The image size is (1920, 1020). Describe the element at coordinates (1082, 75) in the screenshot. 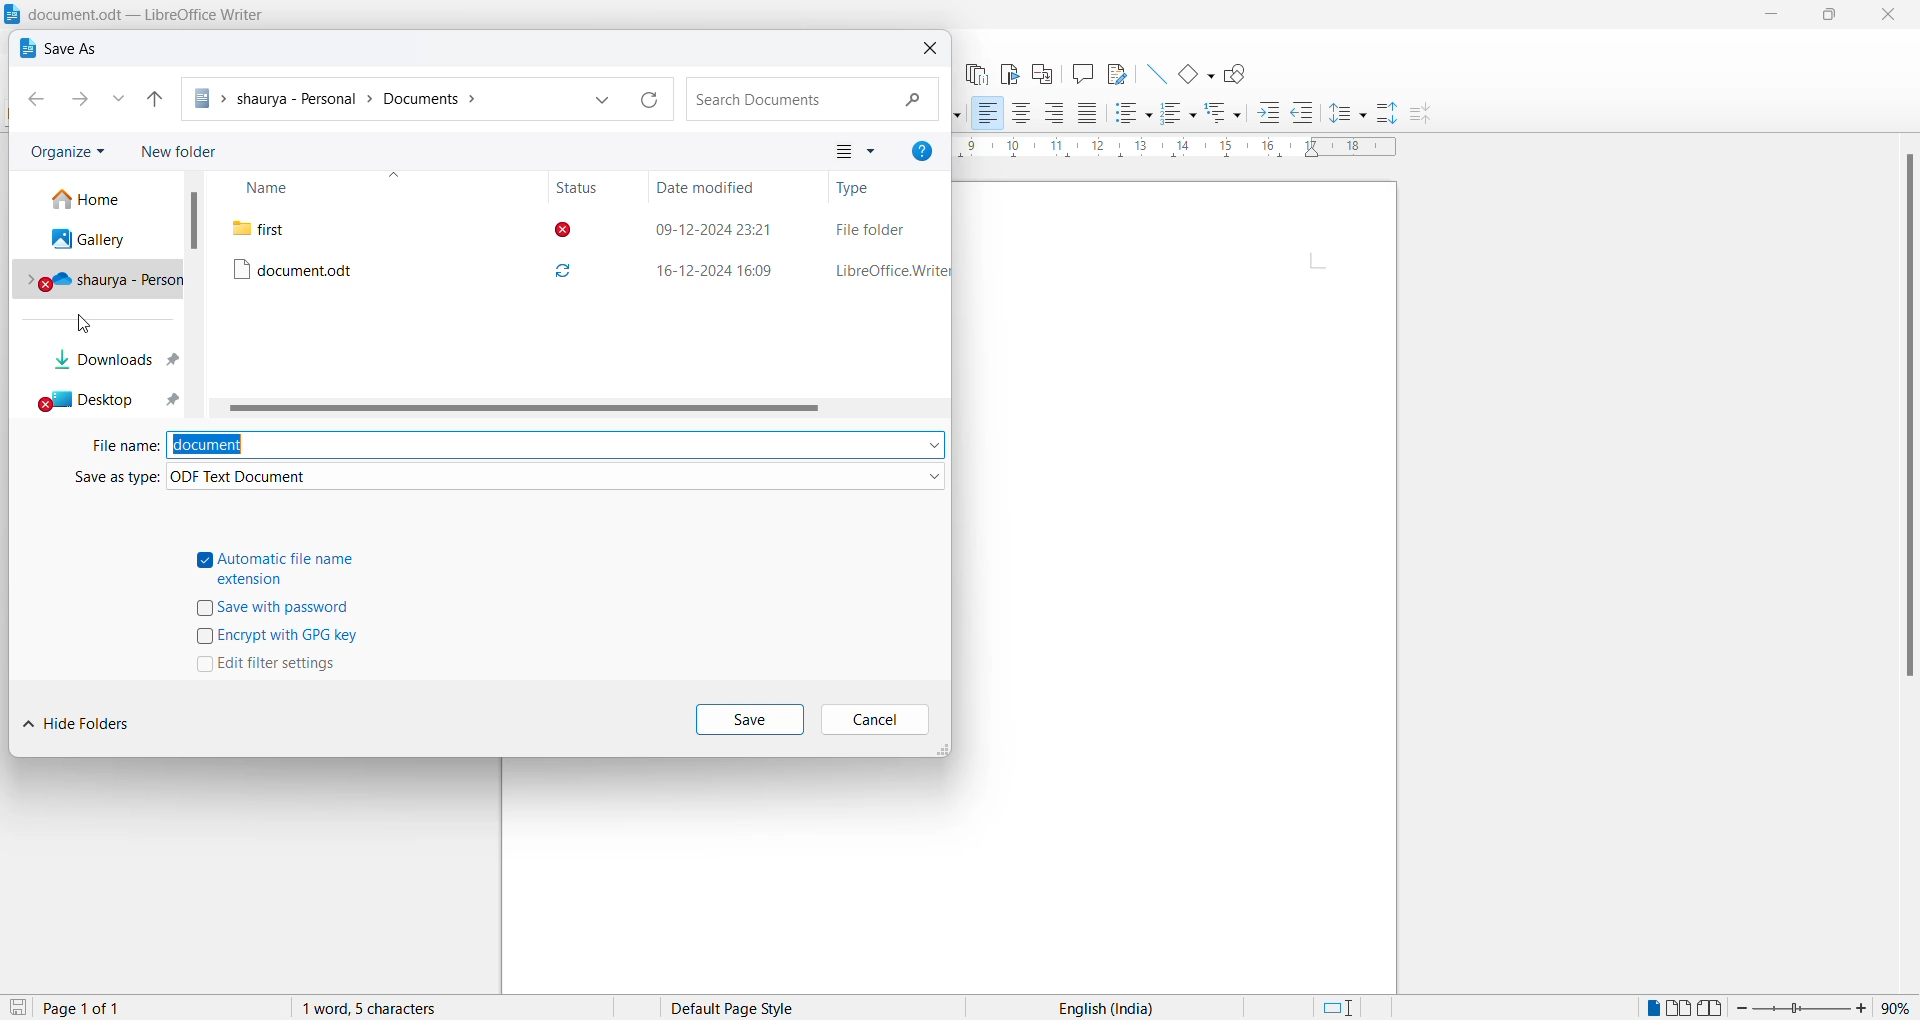

I see `Insert comments` at that location.